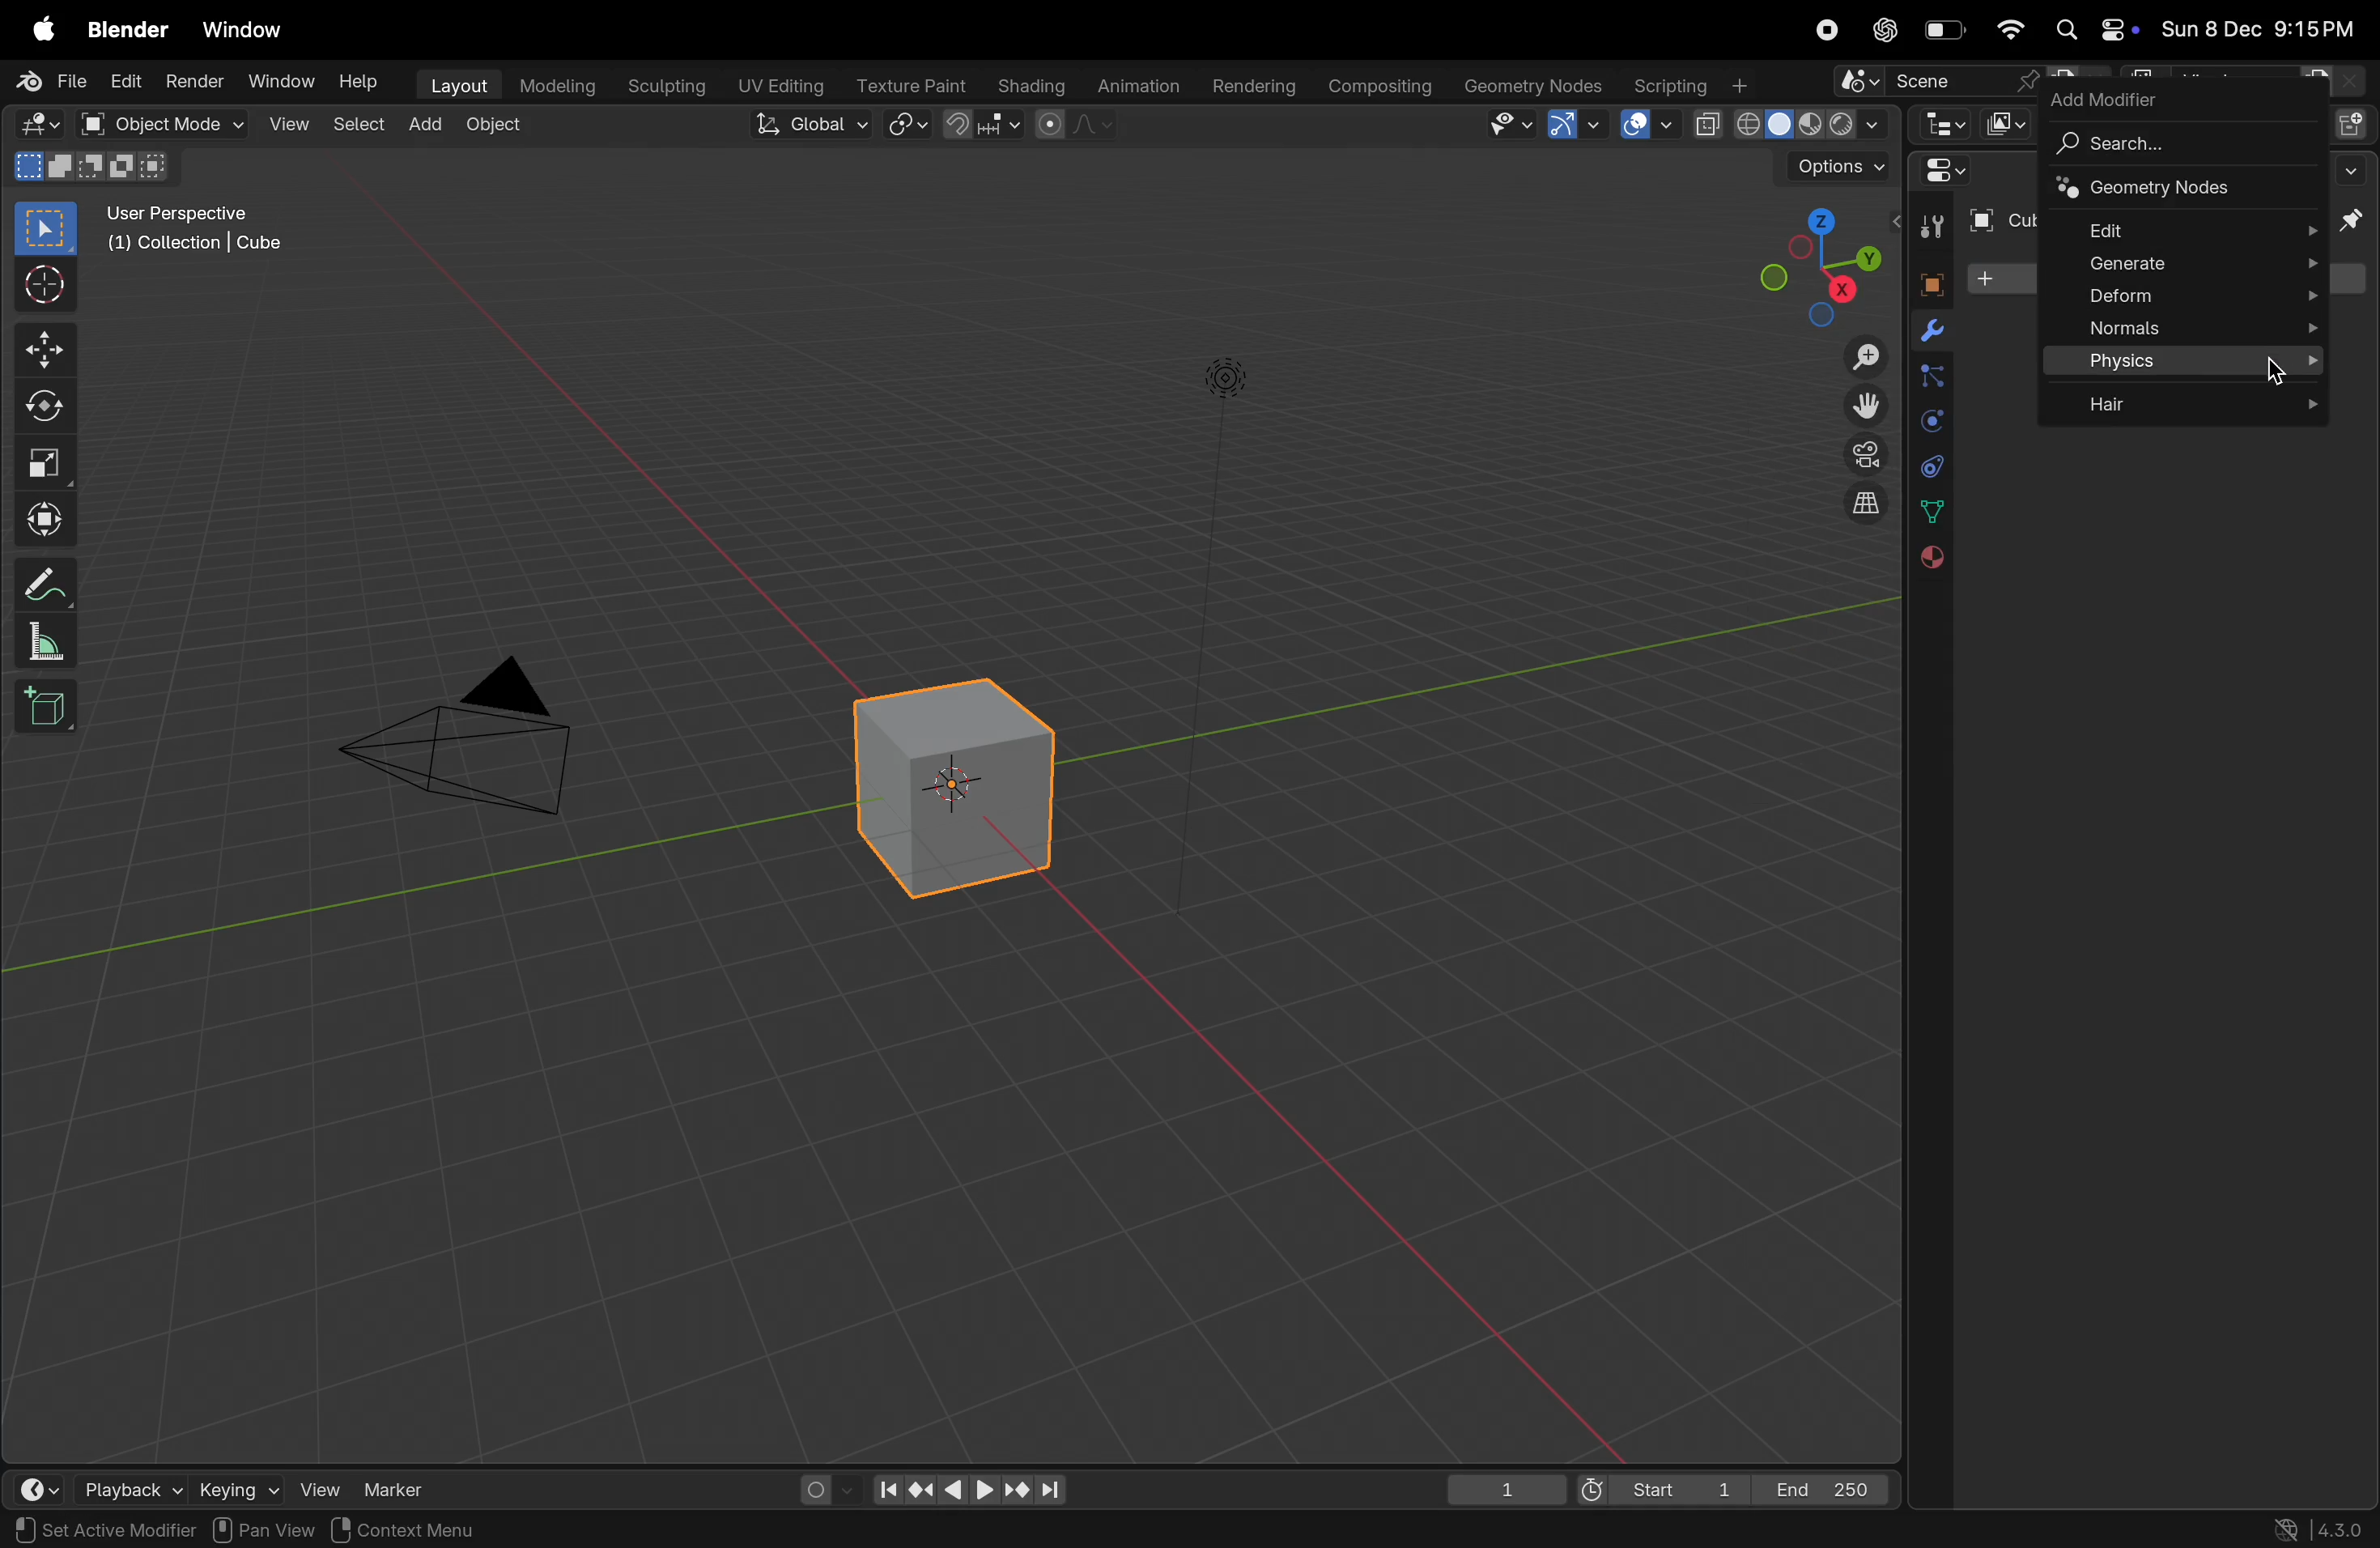 This screenshot has height=1548, width=2380. Describe the element at coordinates (814, 126) in the screenshot. I see `global` at that location.